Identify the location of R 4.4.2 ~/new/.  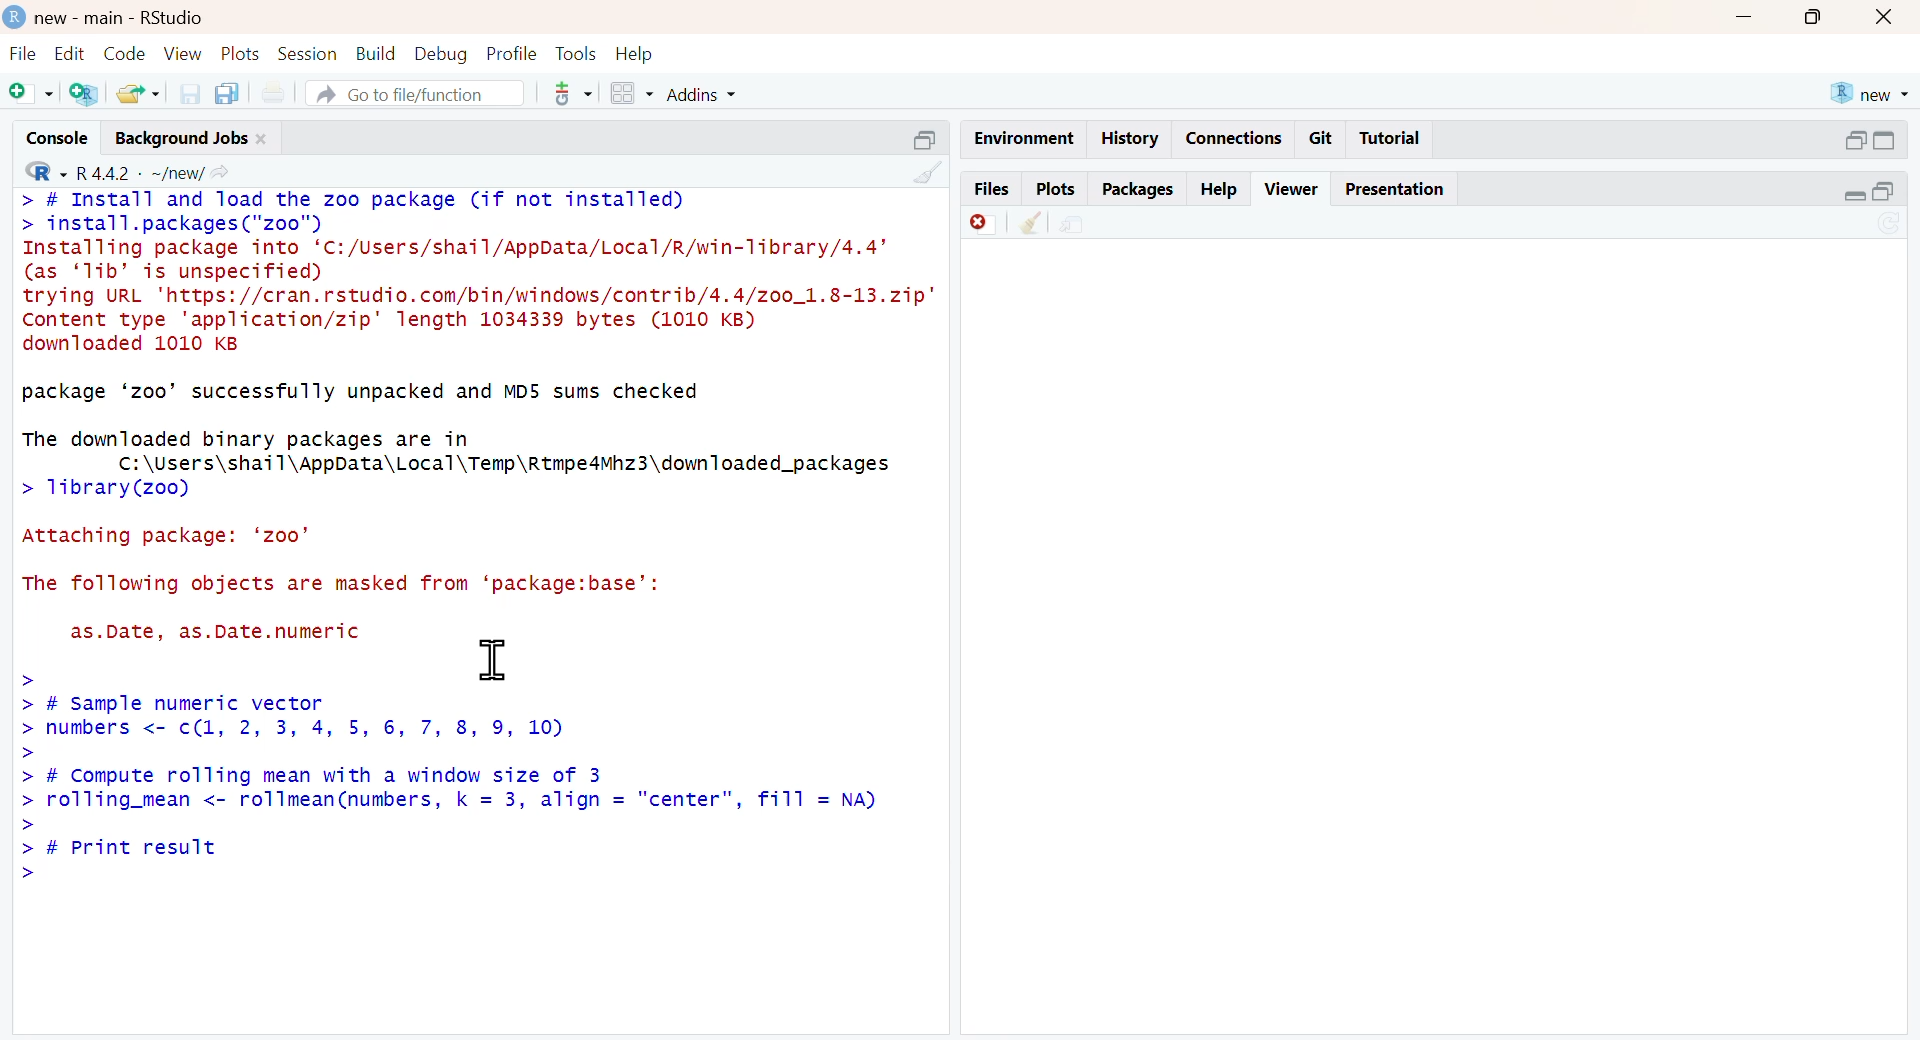
(142, 172).